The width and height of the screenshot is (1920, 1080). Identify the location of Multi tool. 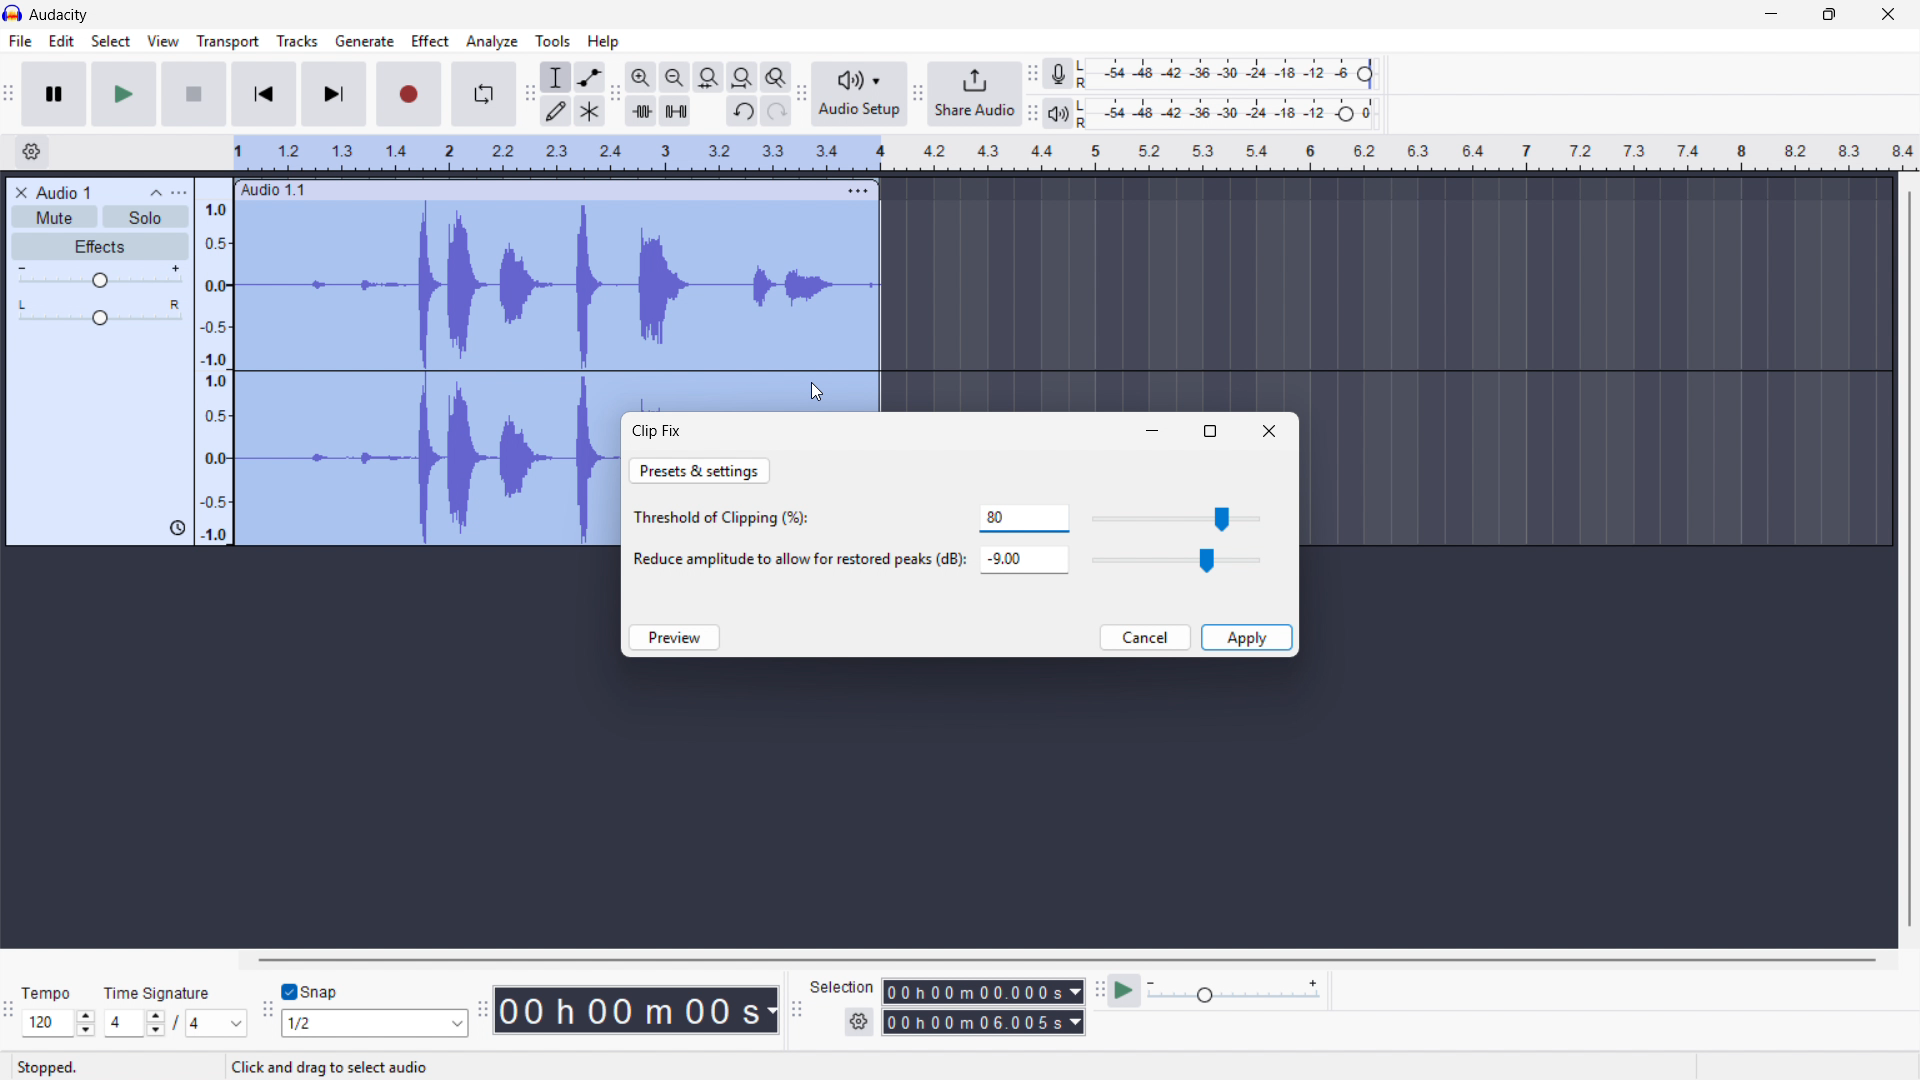
(589, 112).